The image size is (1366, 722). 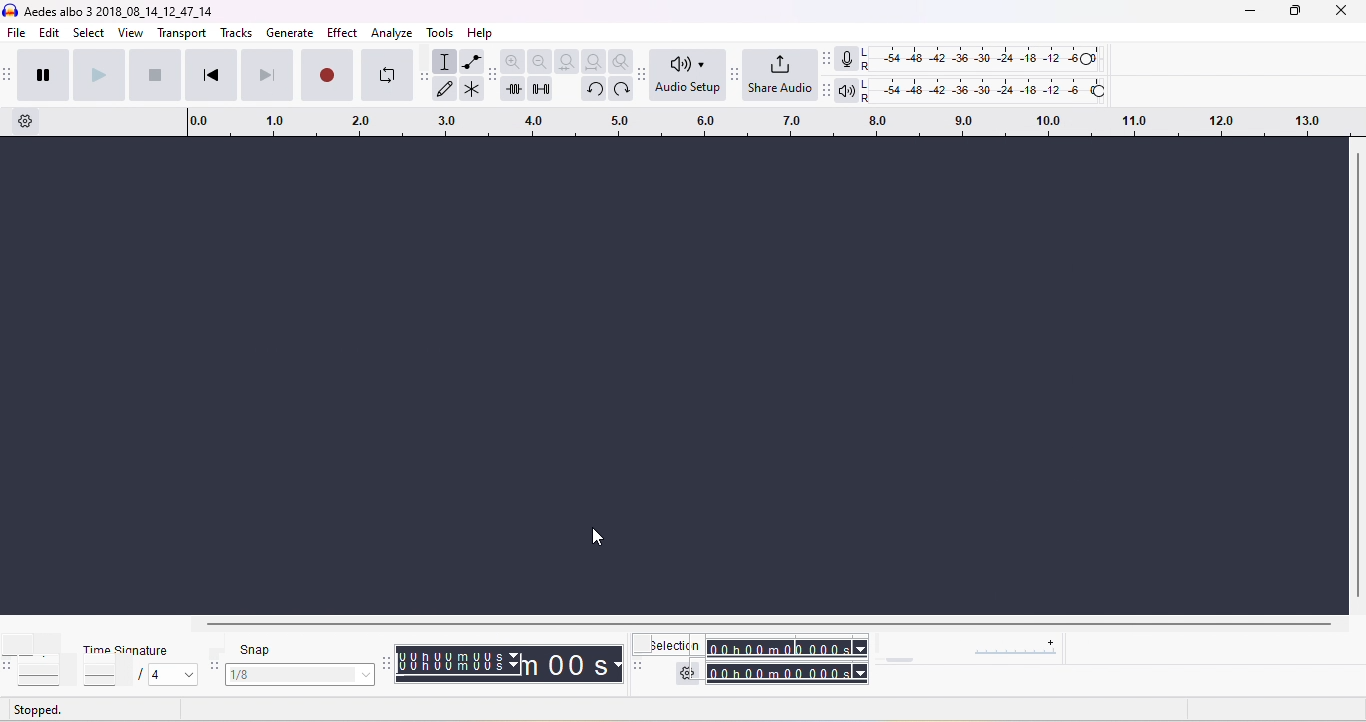 I want to click on select snapping, so click(x=301, y=675).